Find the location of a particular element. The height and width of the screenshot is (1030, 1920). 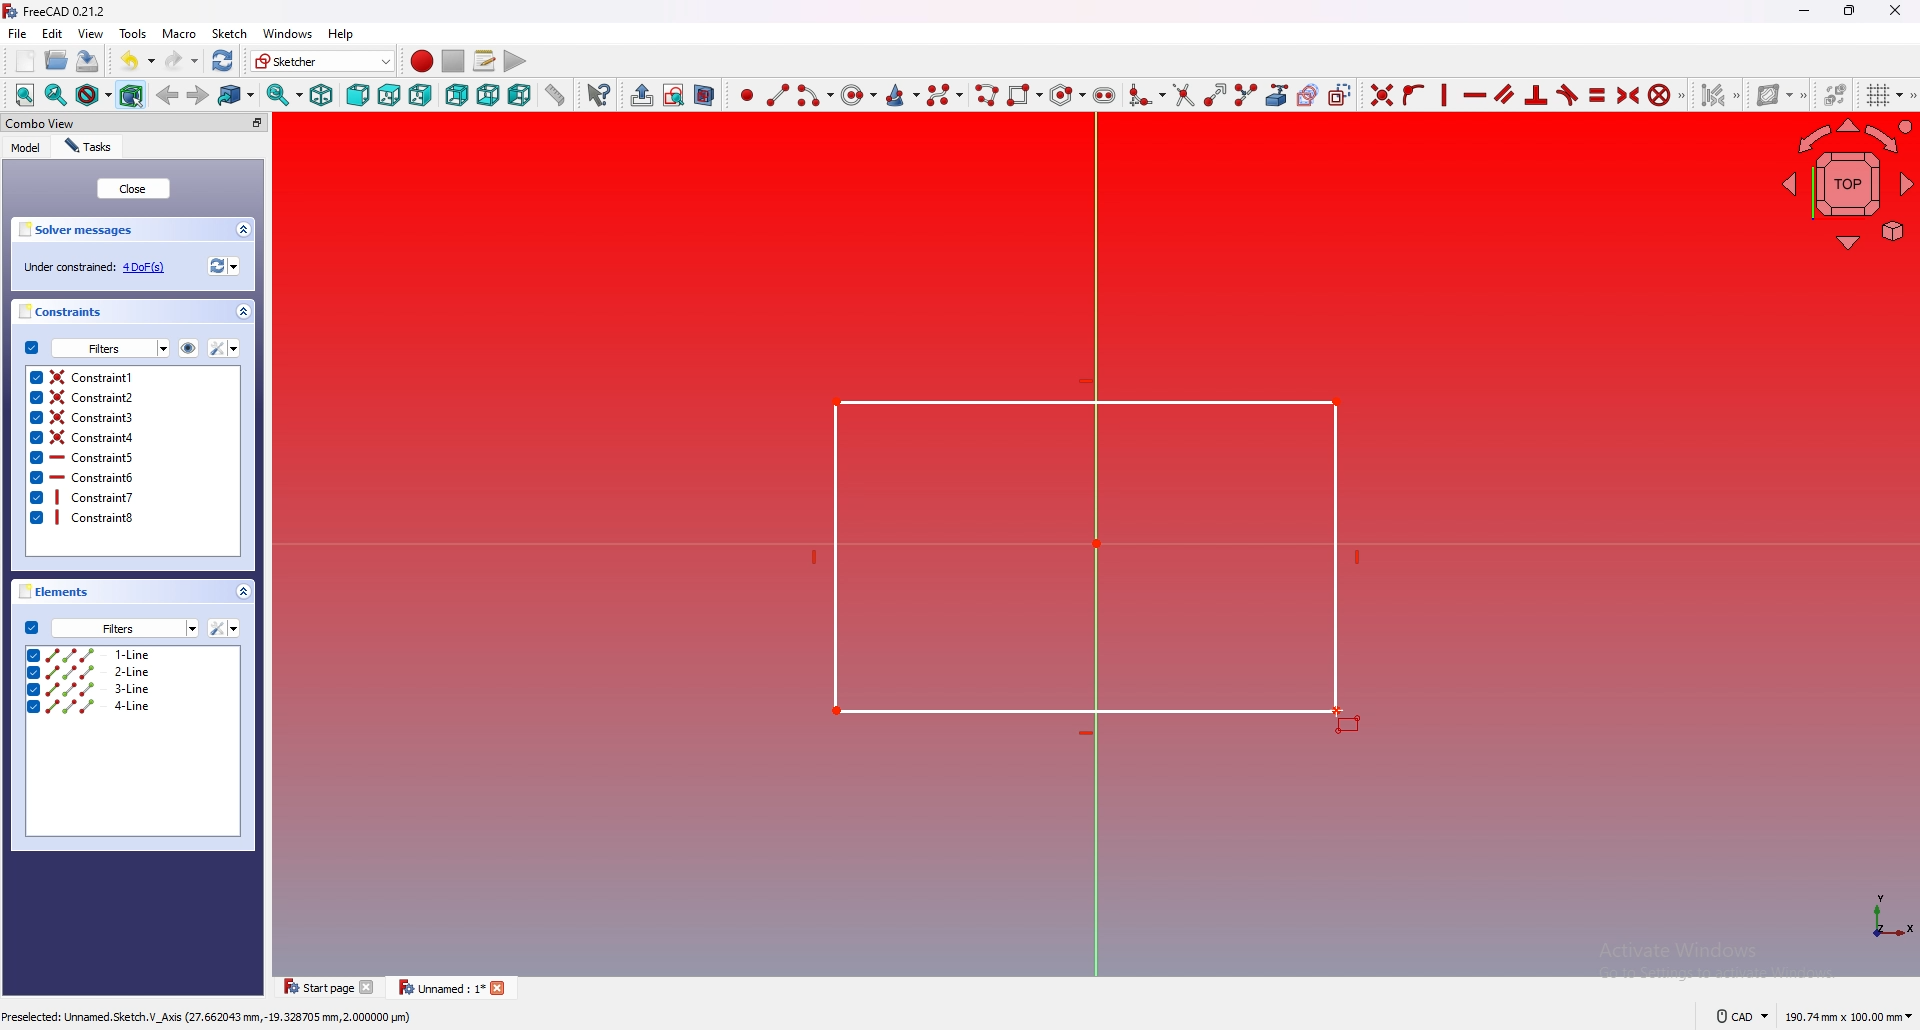

forward is located at coordinates (198, 96).